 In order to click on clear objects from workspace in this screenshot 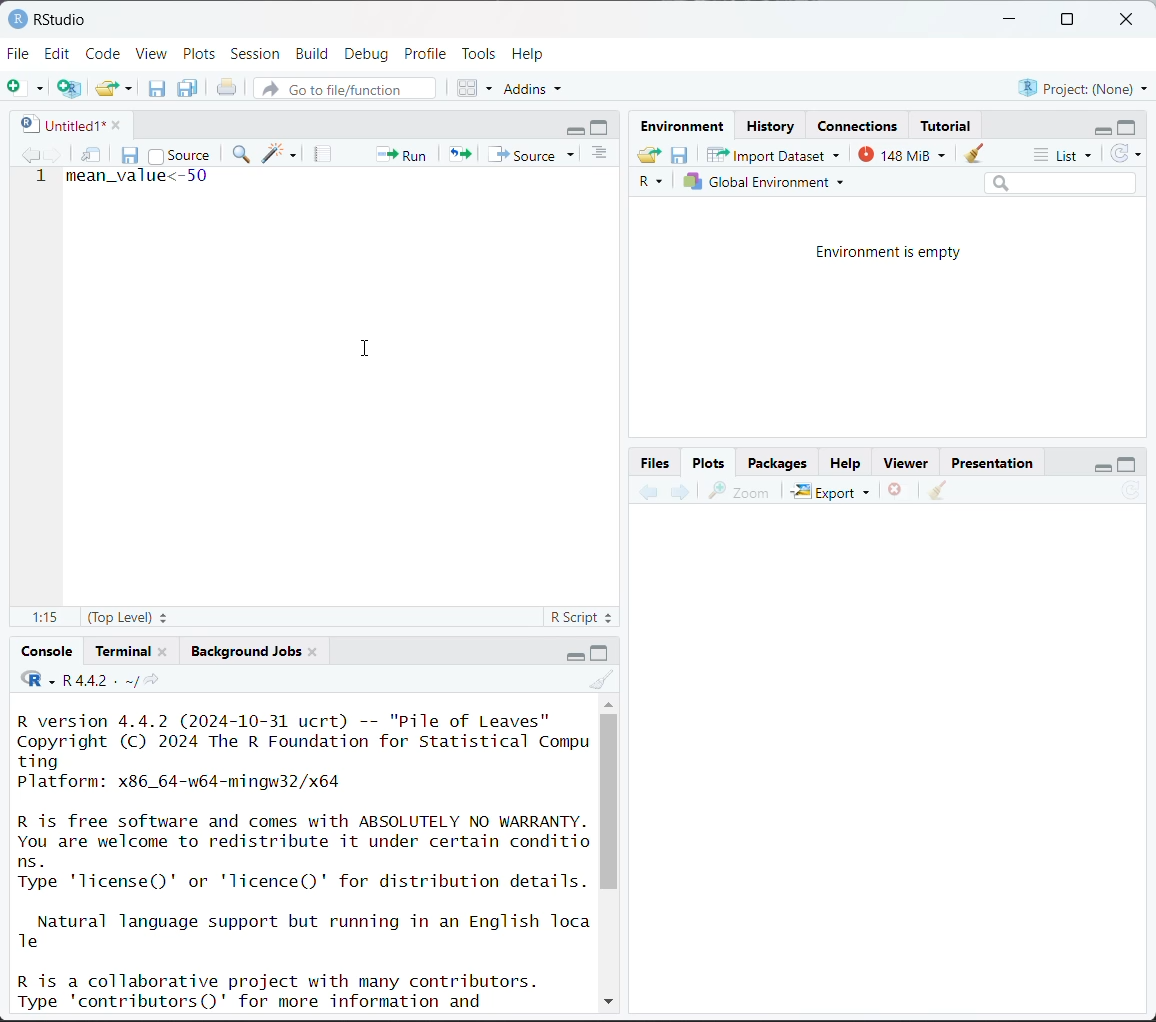, I will do `click(969, 150)`.